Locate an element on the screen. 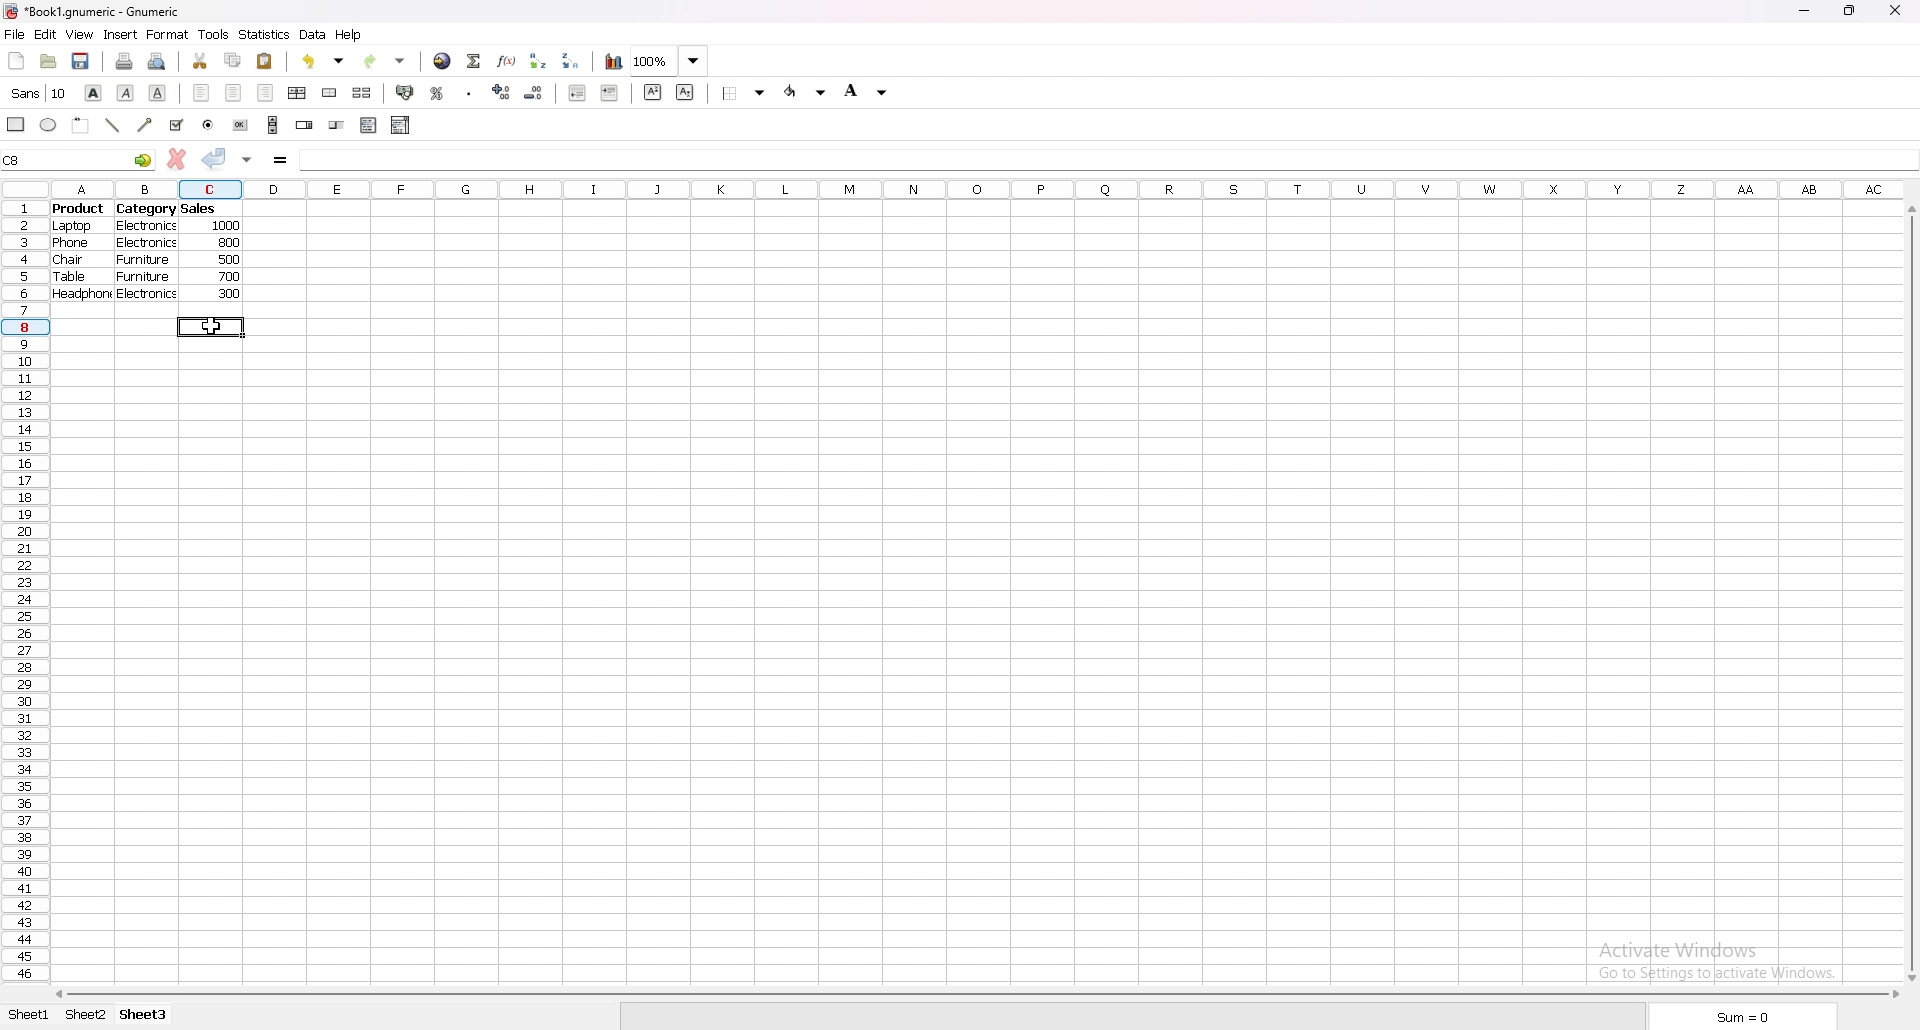 Image resolution: width=1920 pixels, height=1030 pixels. hyperlink is located at coordinates (444, 61).